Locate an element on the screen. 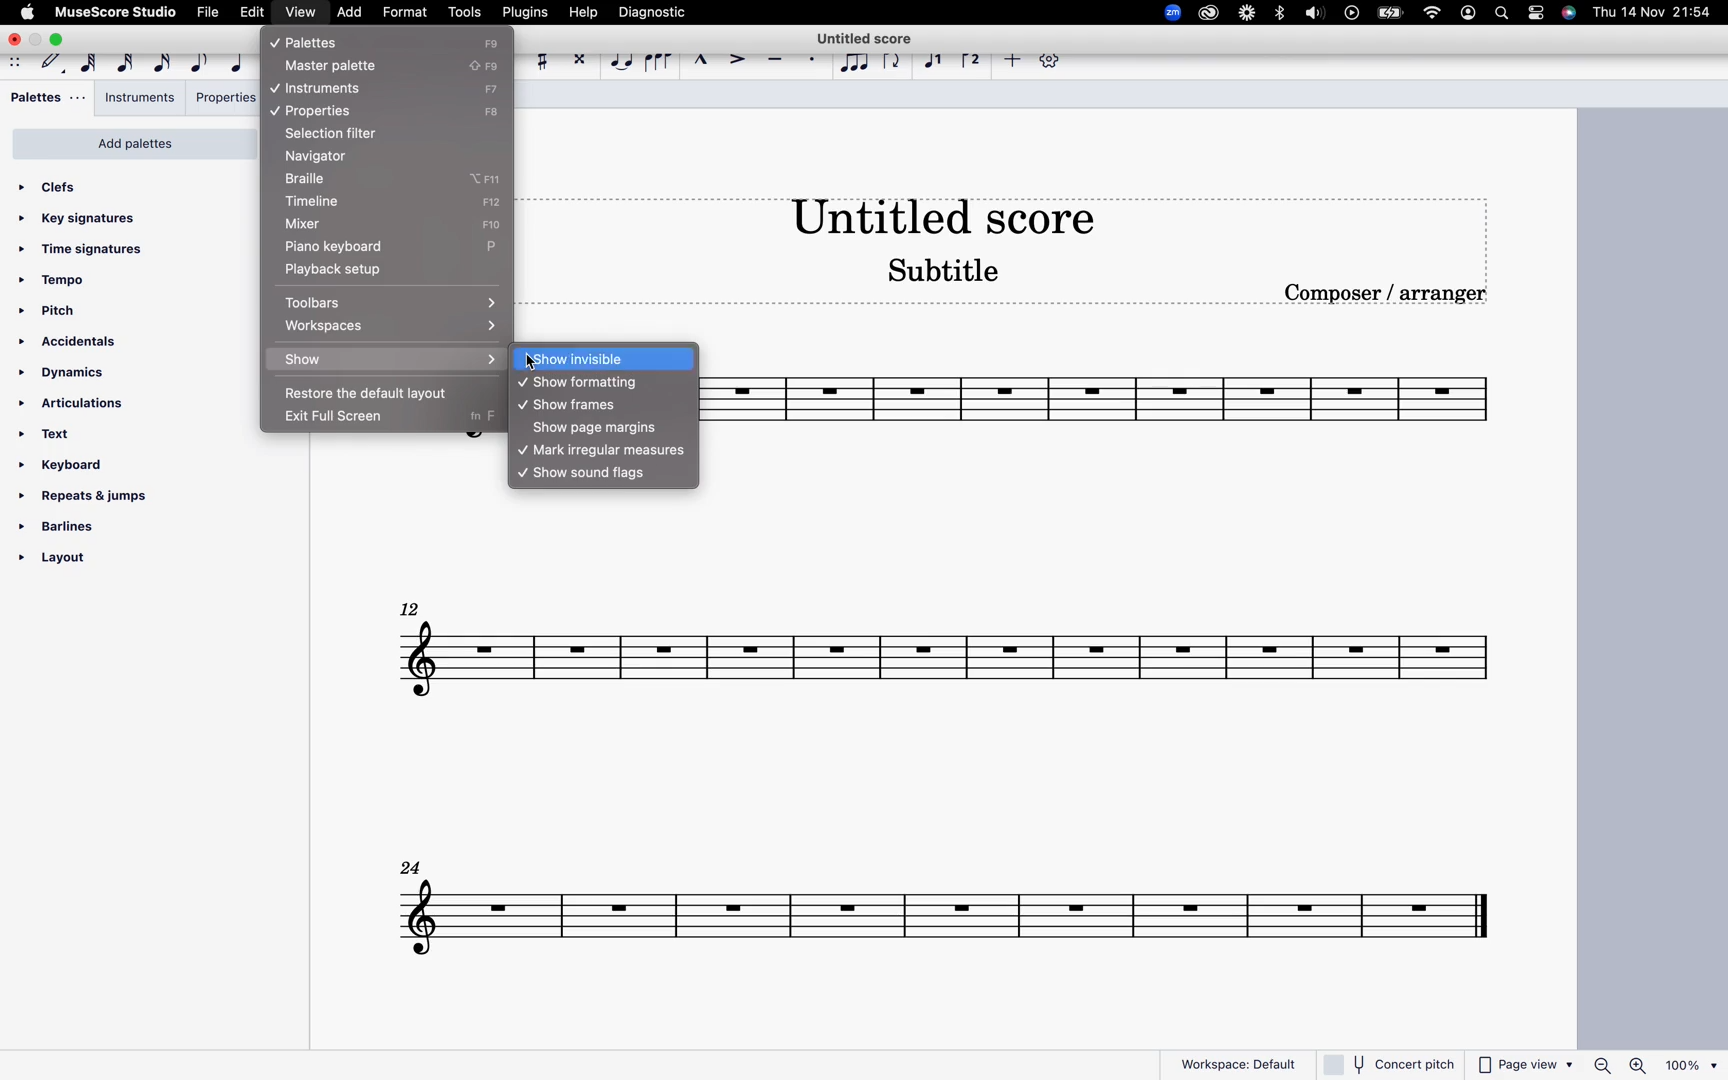  exit full screen is located at coordinates (361, 417).